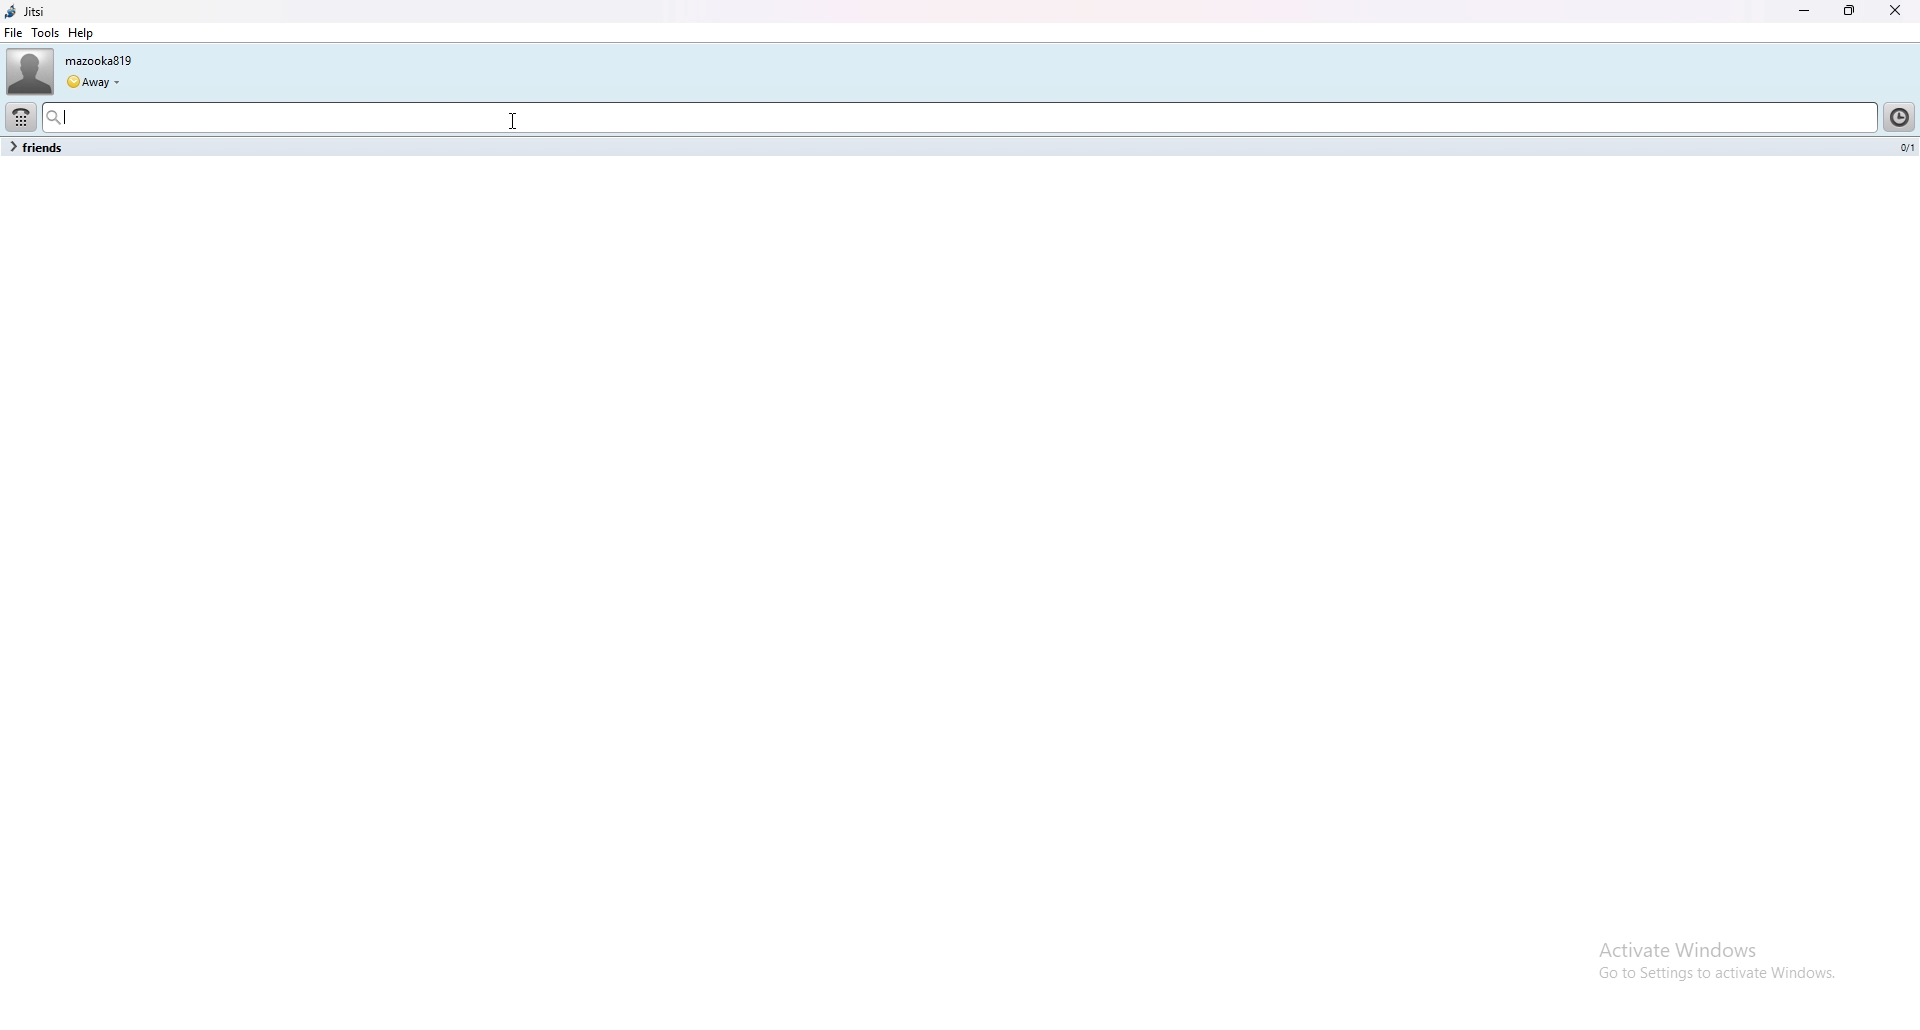 This screenshot has height=1030, width=1920. I want to click on mazooka819, so click(112, 58).